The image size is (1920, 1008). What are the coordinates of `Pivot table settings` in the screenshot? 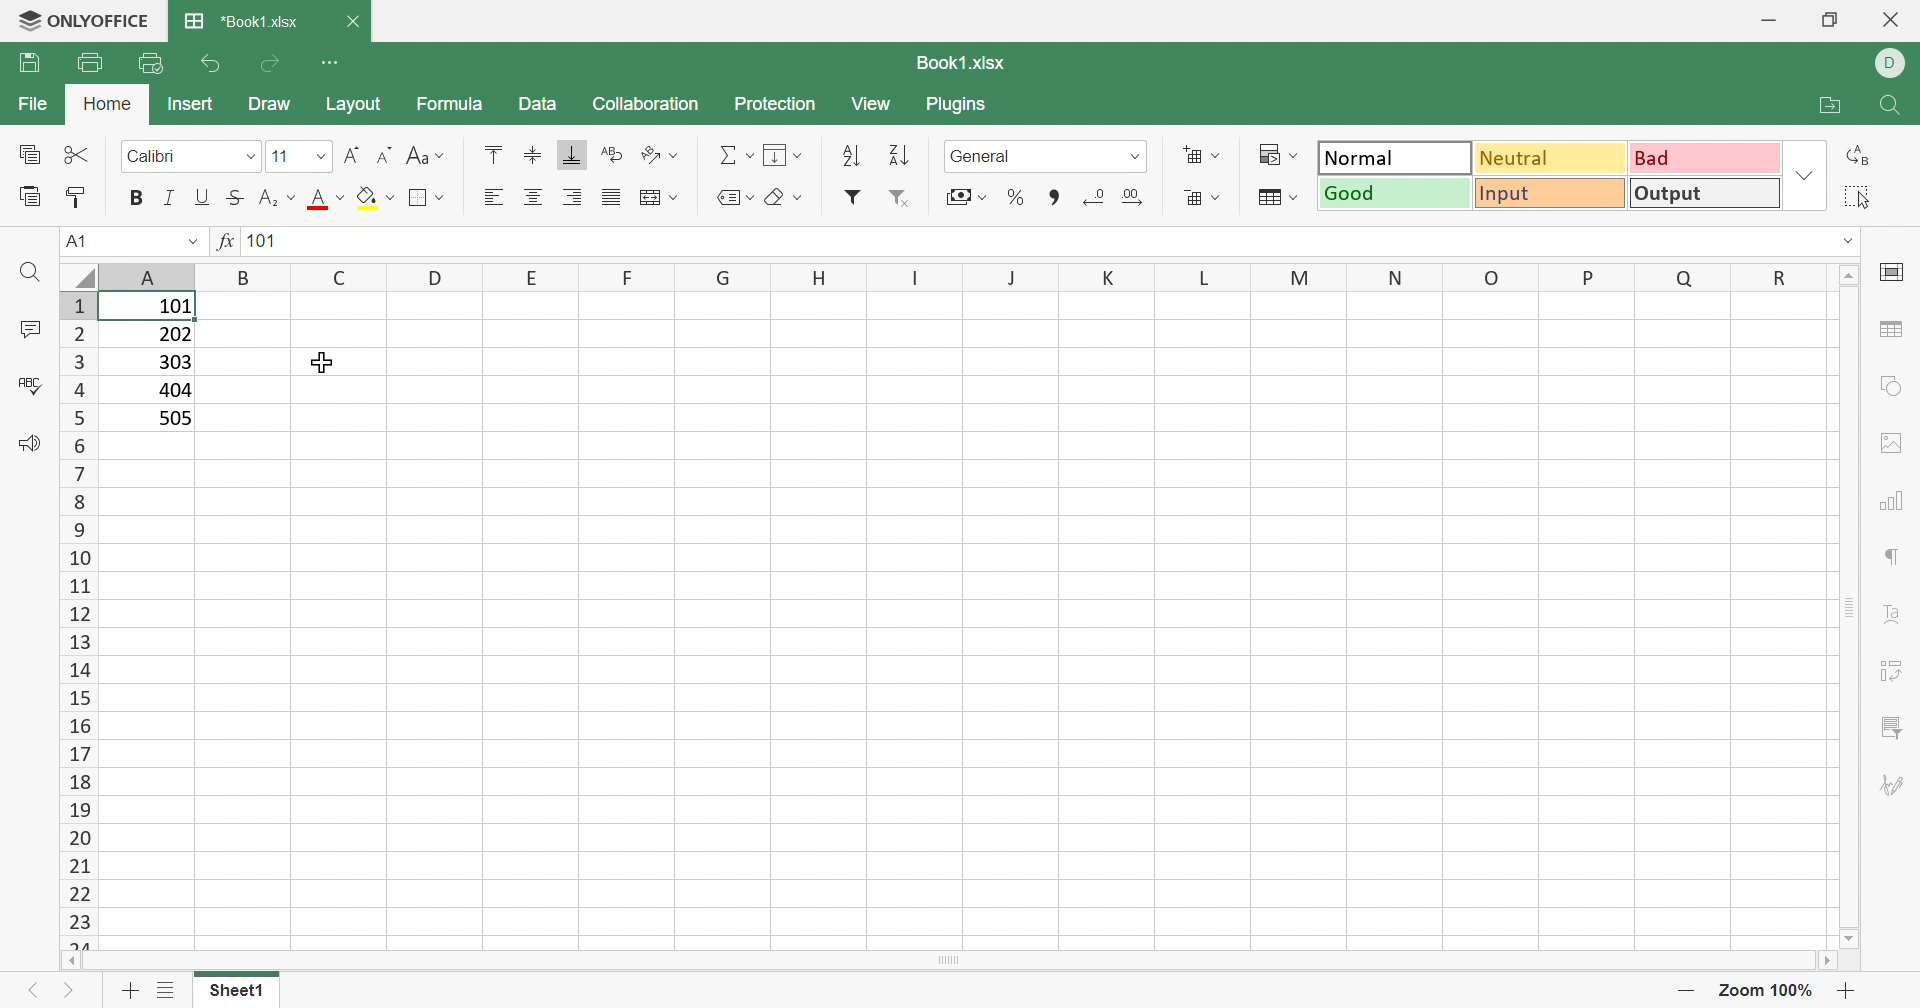 It's located at (1900, 675).